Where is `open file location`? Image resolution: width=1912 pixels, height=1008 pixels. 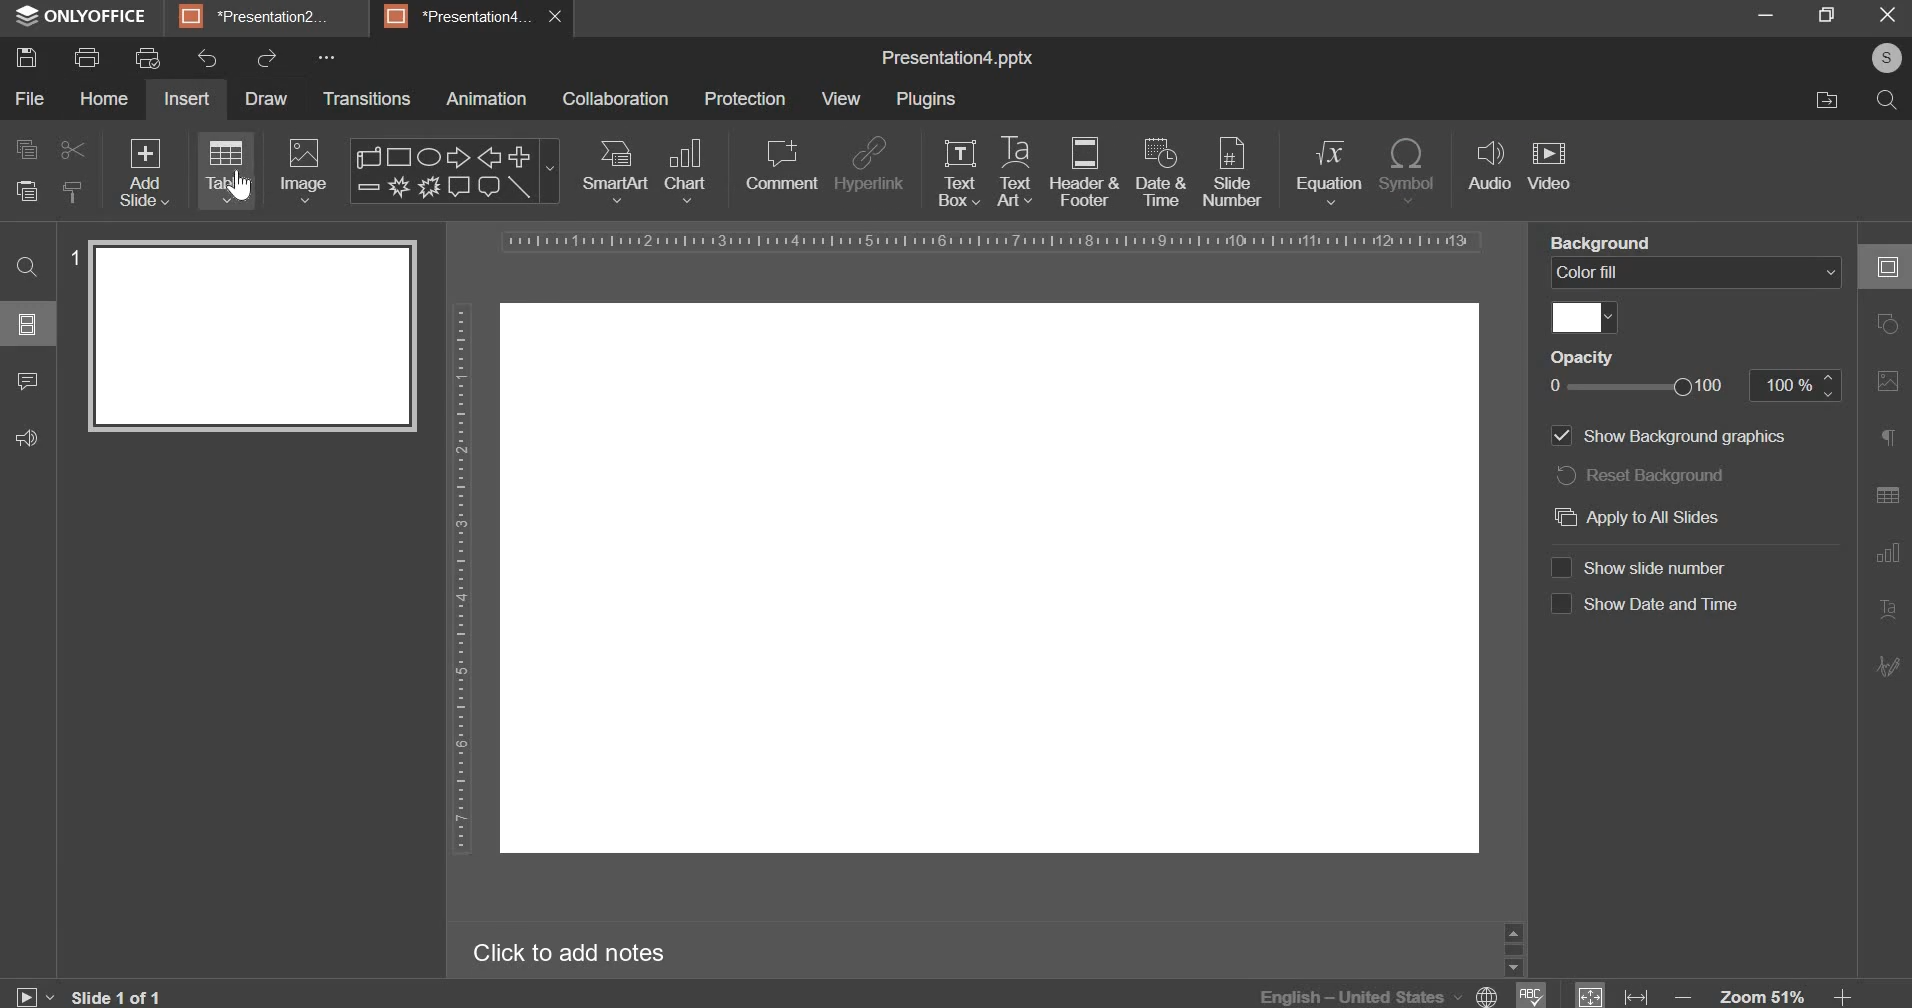 open file location is located at coordinates (1824, 102).